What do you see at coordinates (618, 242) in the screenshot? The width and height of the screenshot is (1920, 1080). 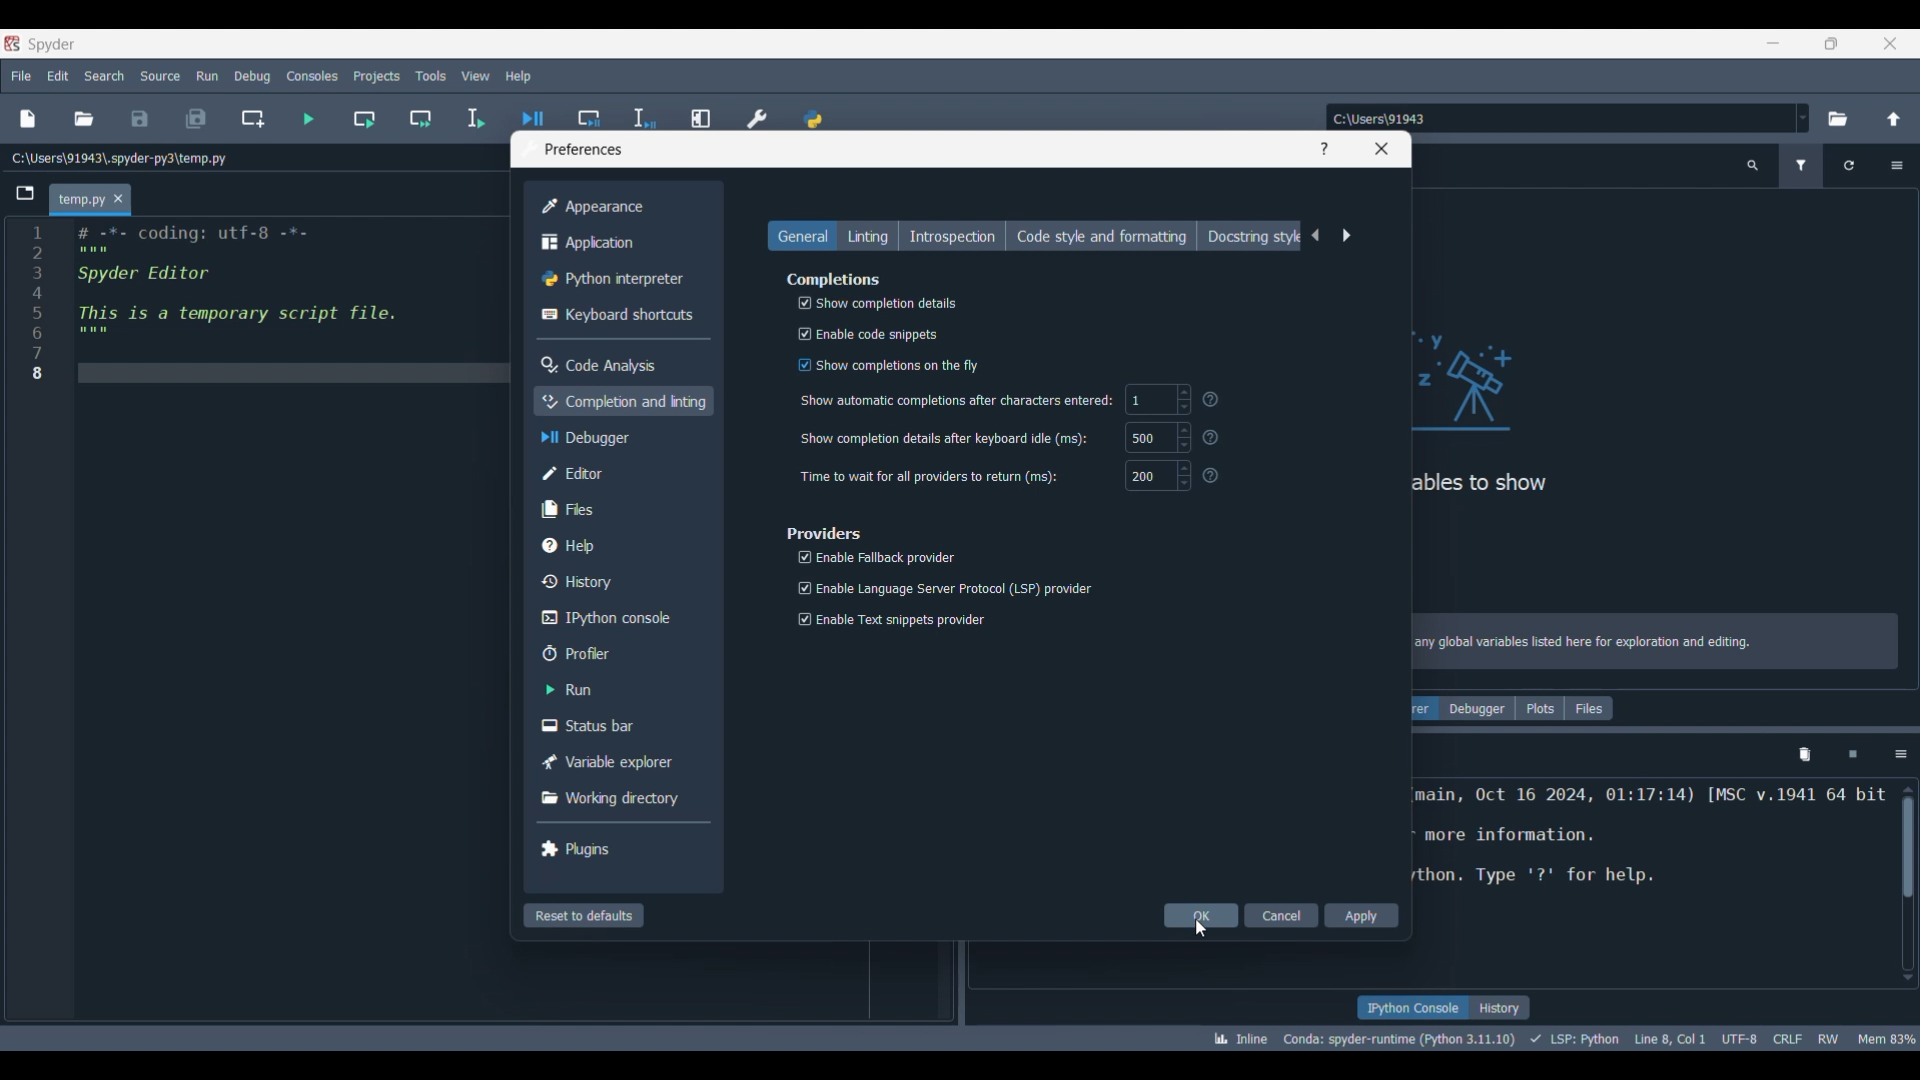 I see `Application` at bounding box center [618, 242].